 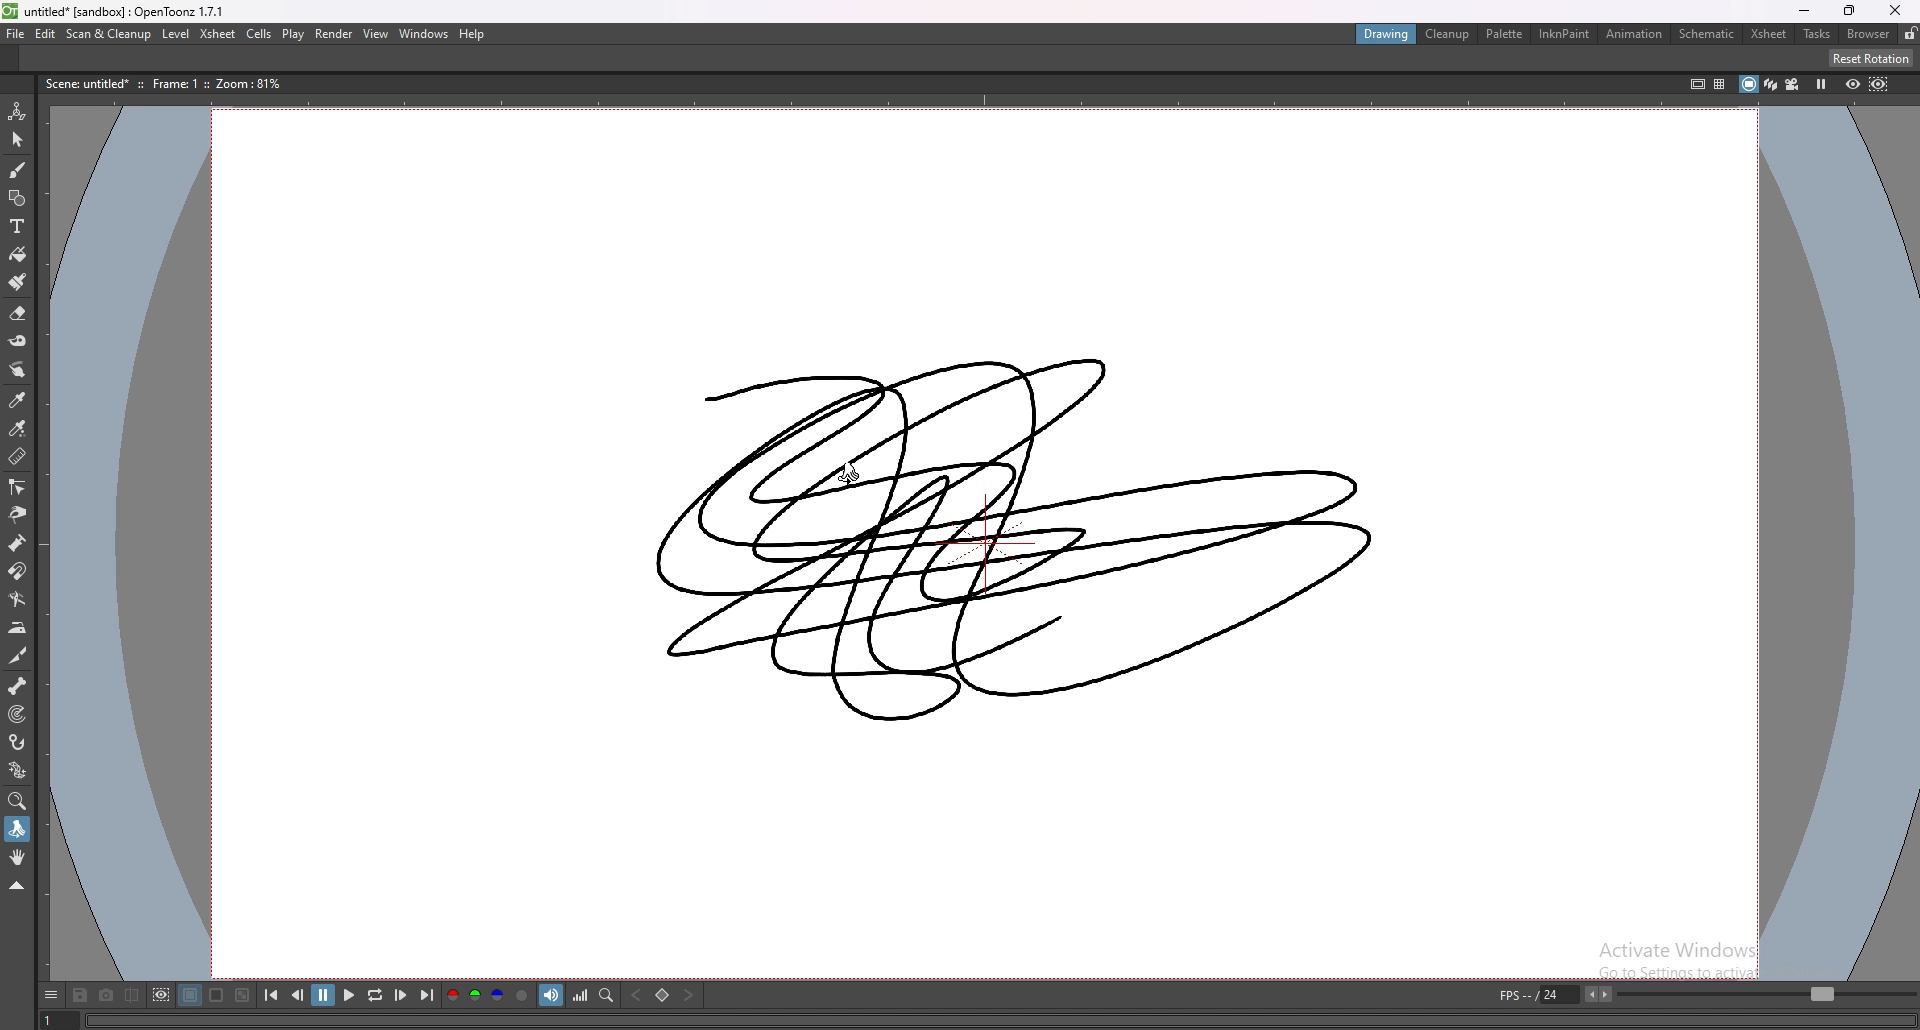 I want to click on brush tool, so click(x=17, y=169).